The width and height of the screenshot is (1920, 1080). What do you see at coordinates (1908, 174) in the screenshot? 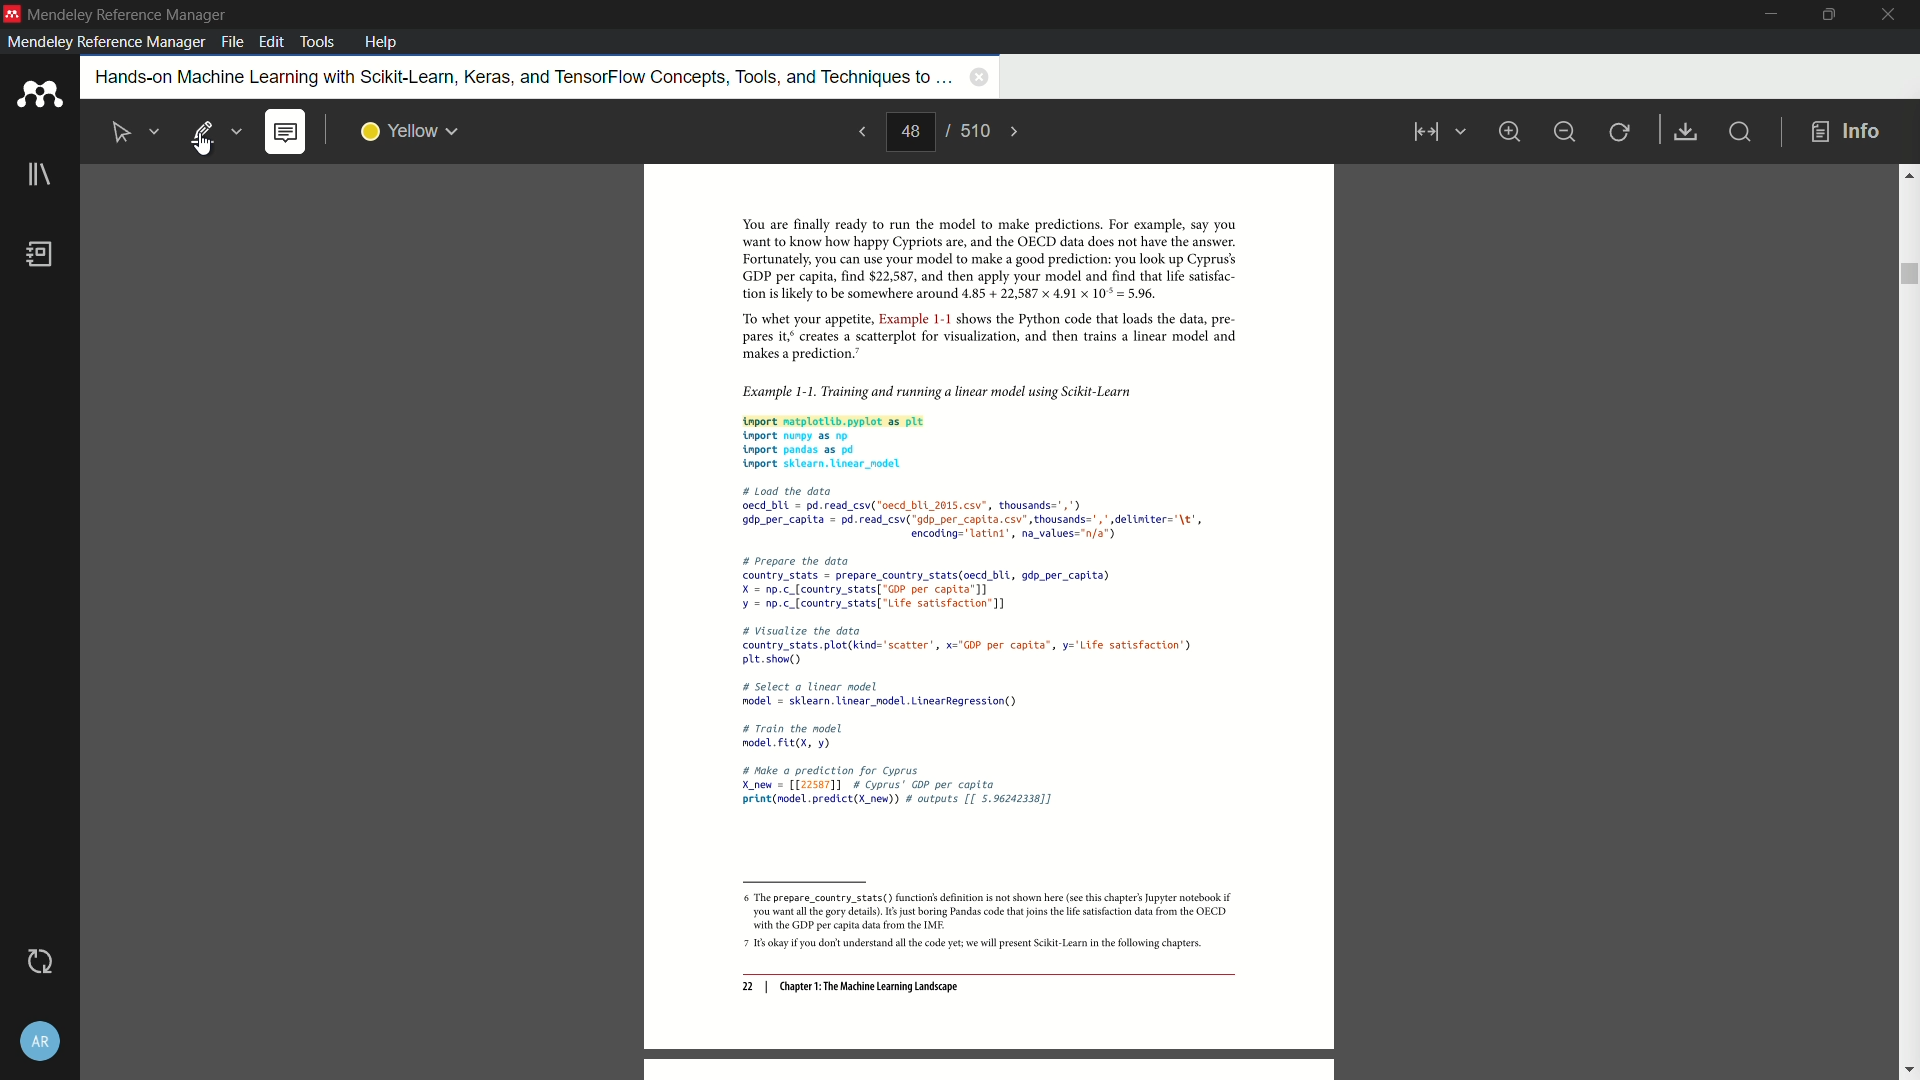
I see `scroll up` at bounding box center [1908, 174].